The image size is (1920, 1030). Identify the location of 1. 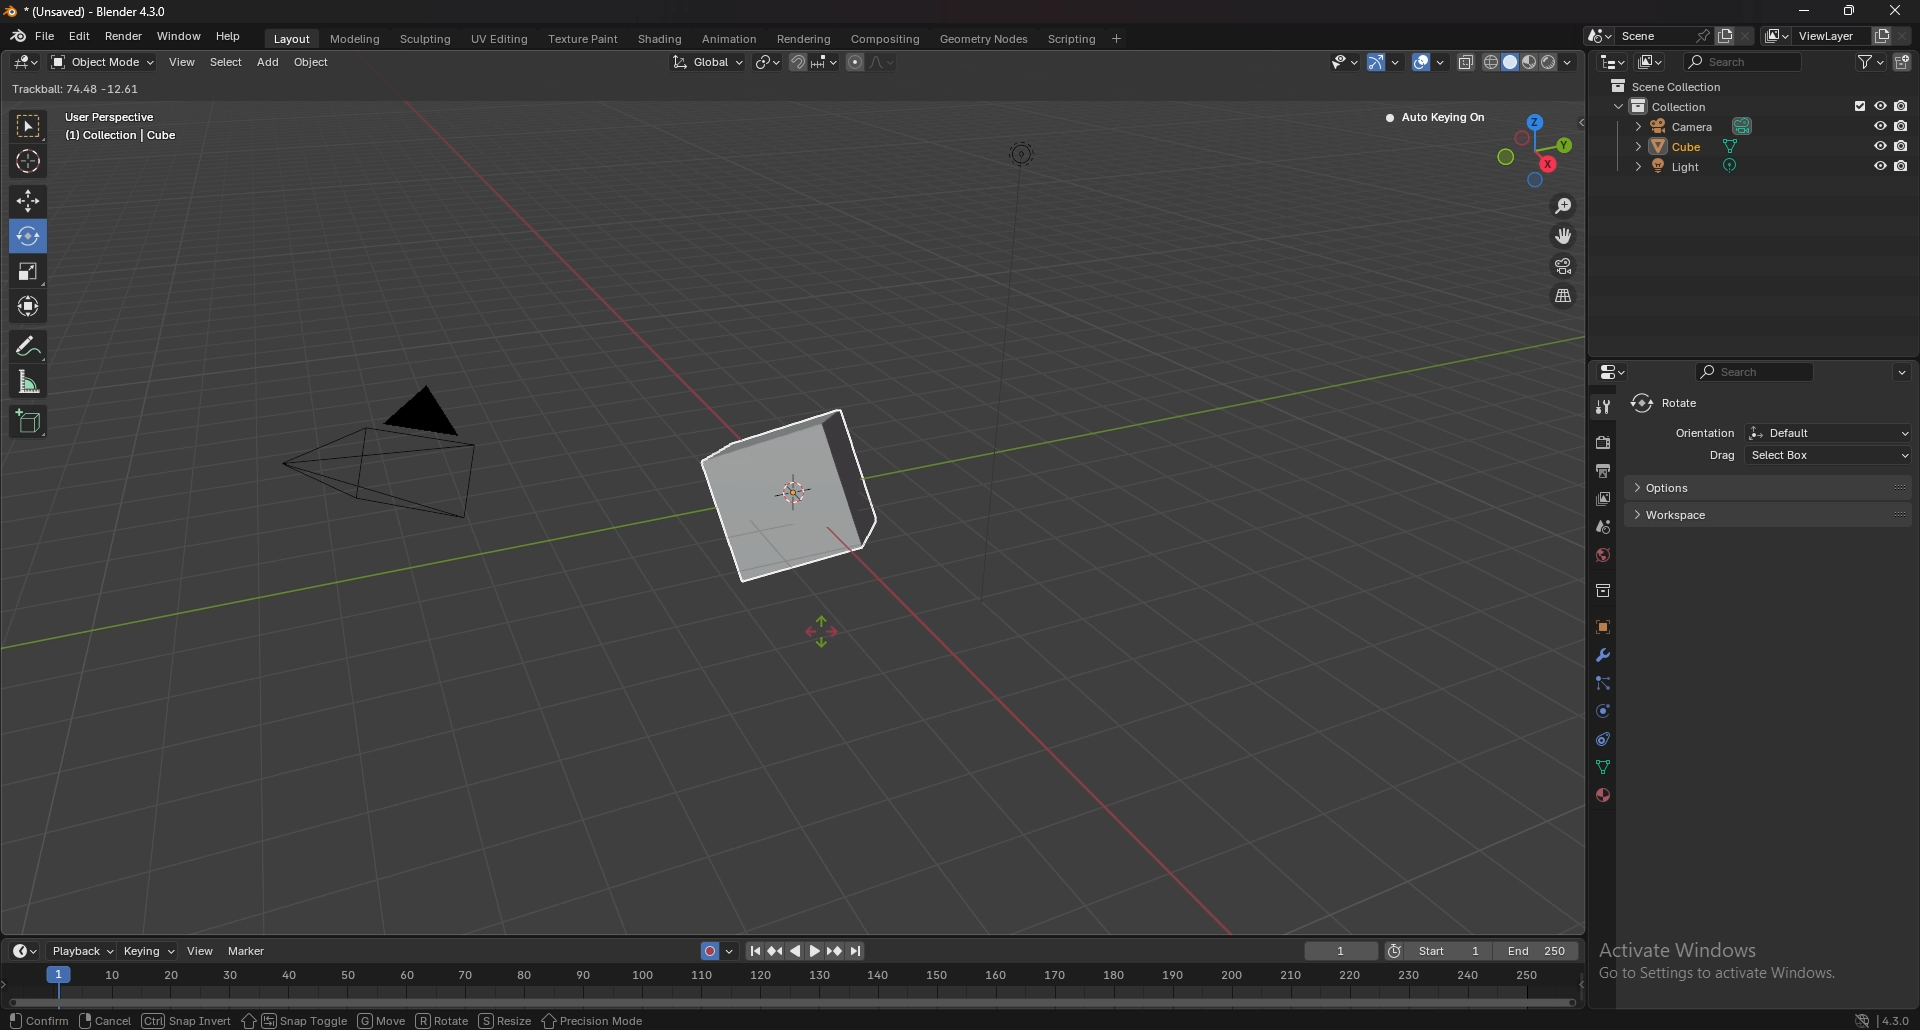
(1340, 951).